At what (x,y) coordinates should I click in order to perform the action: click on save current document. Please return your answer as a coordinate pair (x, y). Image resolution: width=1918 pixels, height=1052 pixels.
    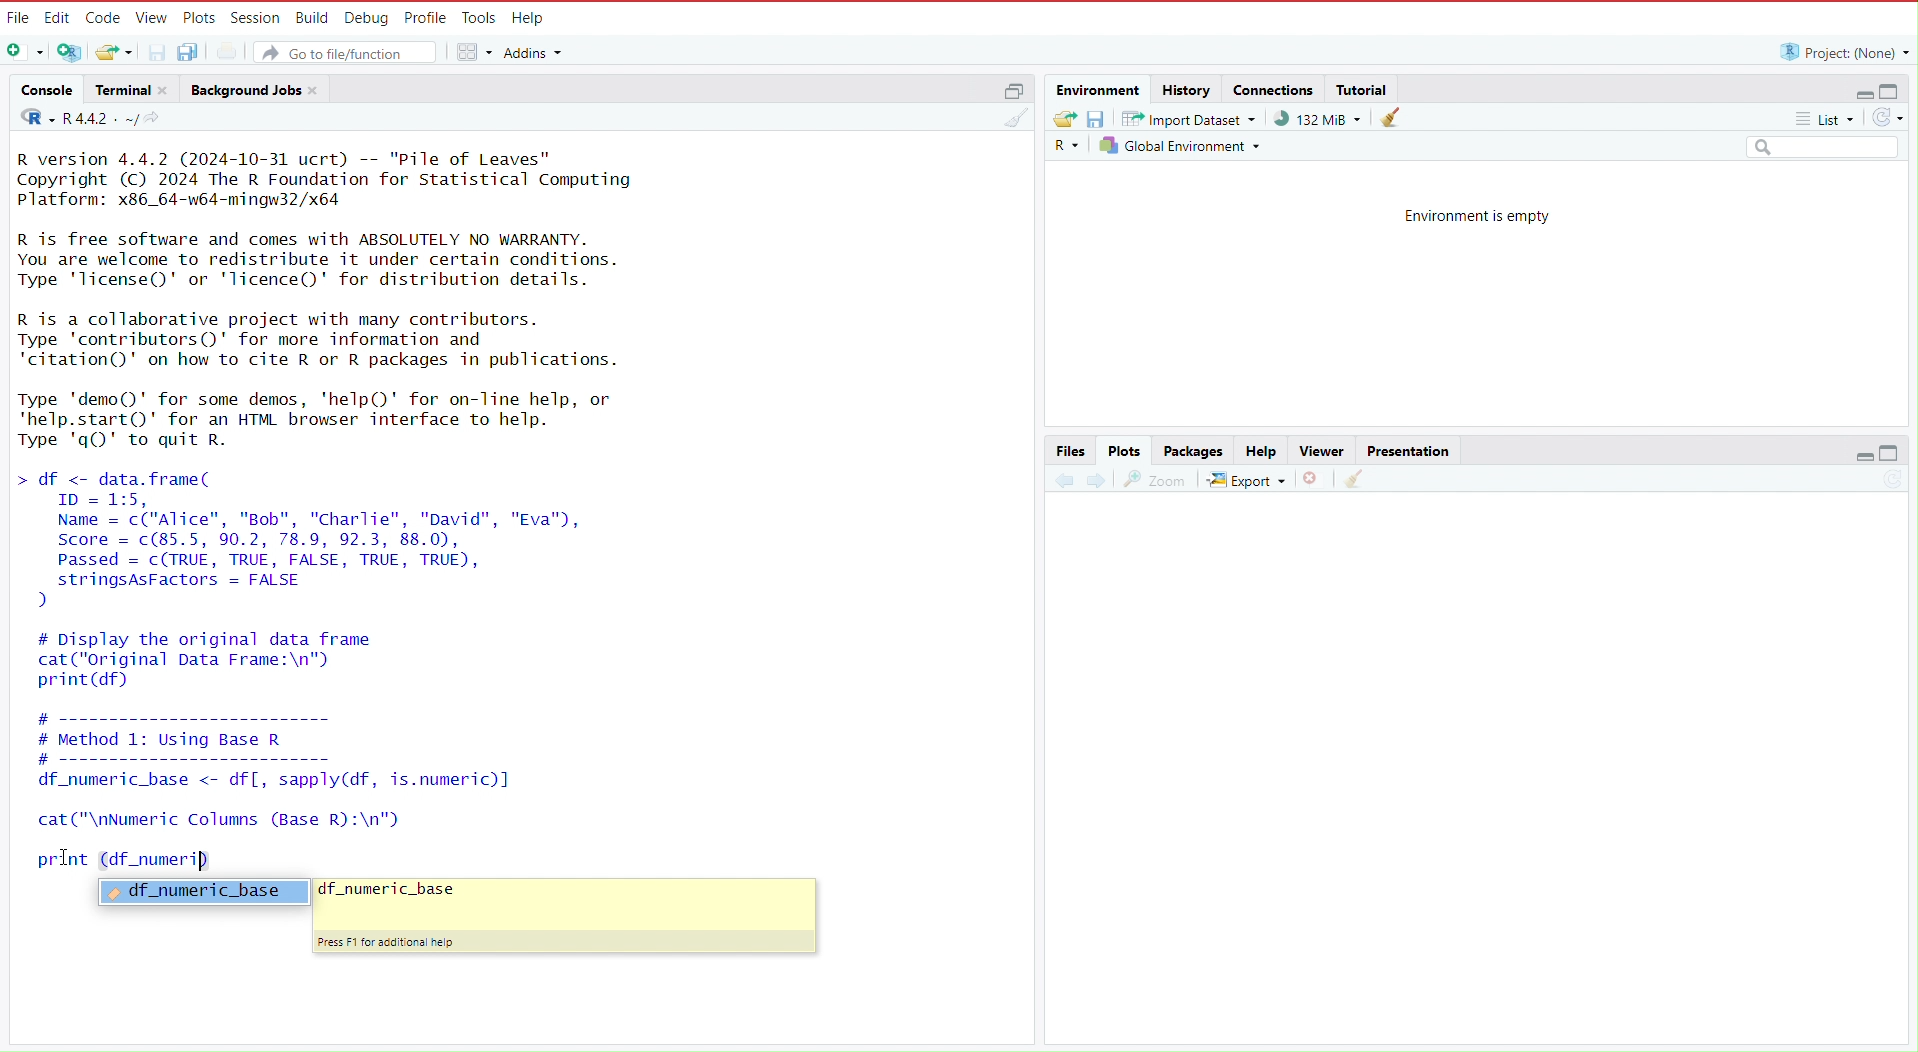
    Looking at the image, I should click on (157, 53).